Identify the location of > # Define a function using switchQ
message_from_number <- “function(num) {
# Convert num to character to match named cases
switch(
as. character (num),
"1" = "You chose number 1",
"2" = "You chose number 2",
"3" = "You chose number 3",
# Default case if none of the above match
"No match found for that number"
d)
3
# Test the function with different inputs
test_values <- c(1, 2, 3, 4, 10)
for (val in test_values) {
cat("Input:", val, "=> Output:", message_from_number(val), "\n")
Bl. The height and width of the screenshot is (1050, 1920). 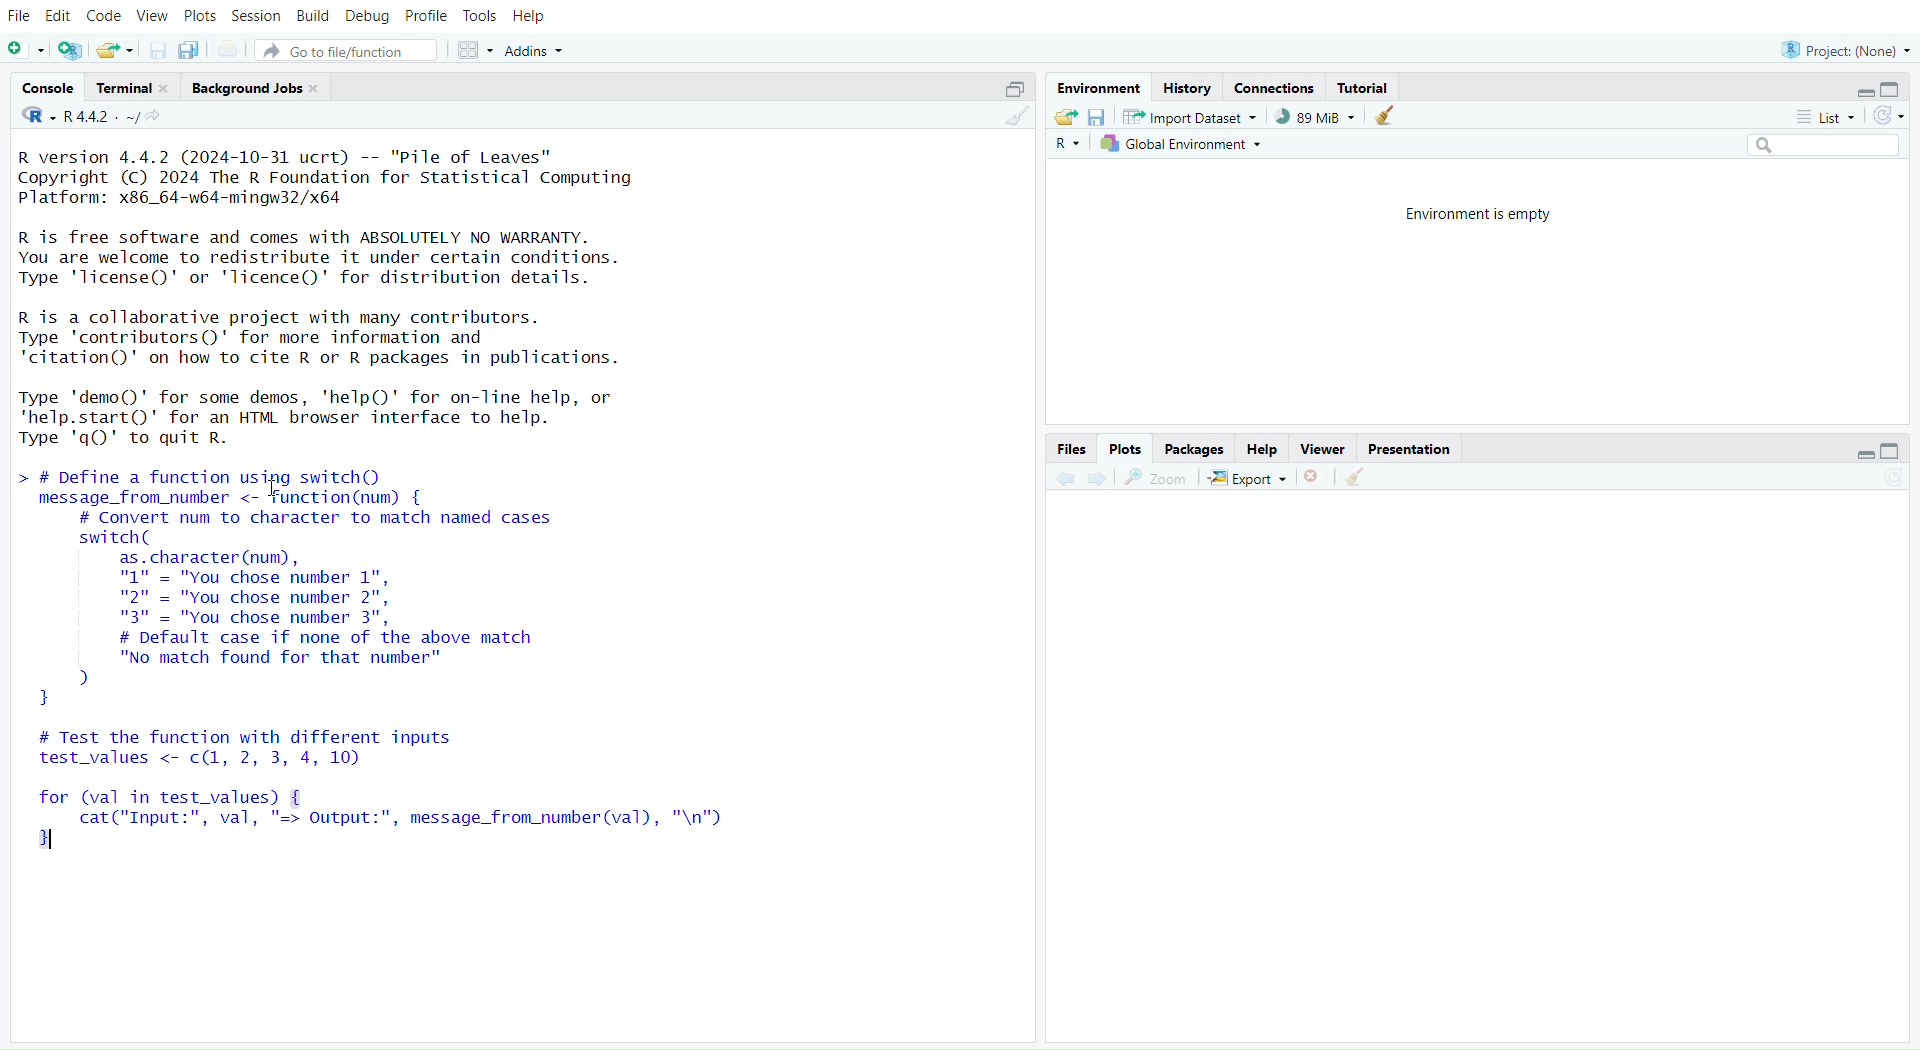
(393, 674).